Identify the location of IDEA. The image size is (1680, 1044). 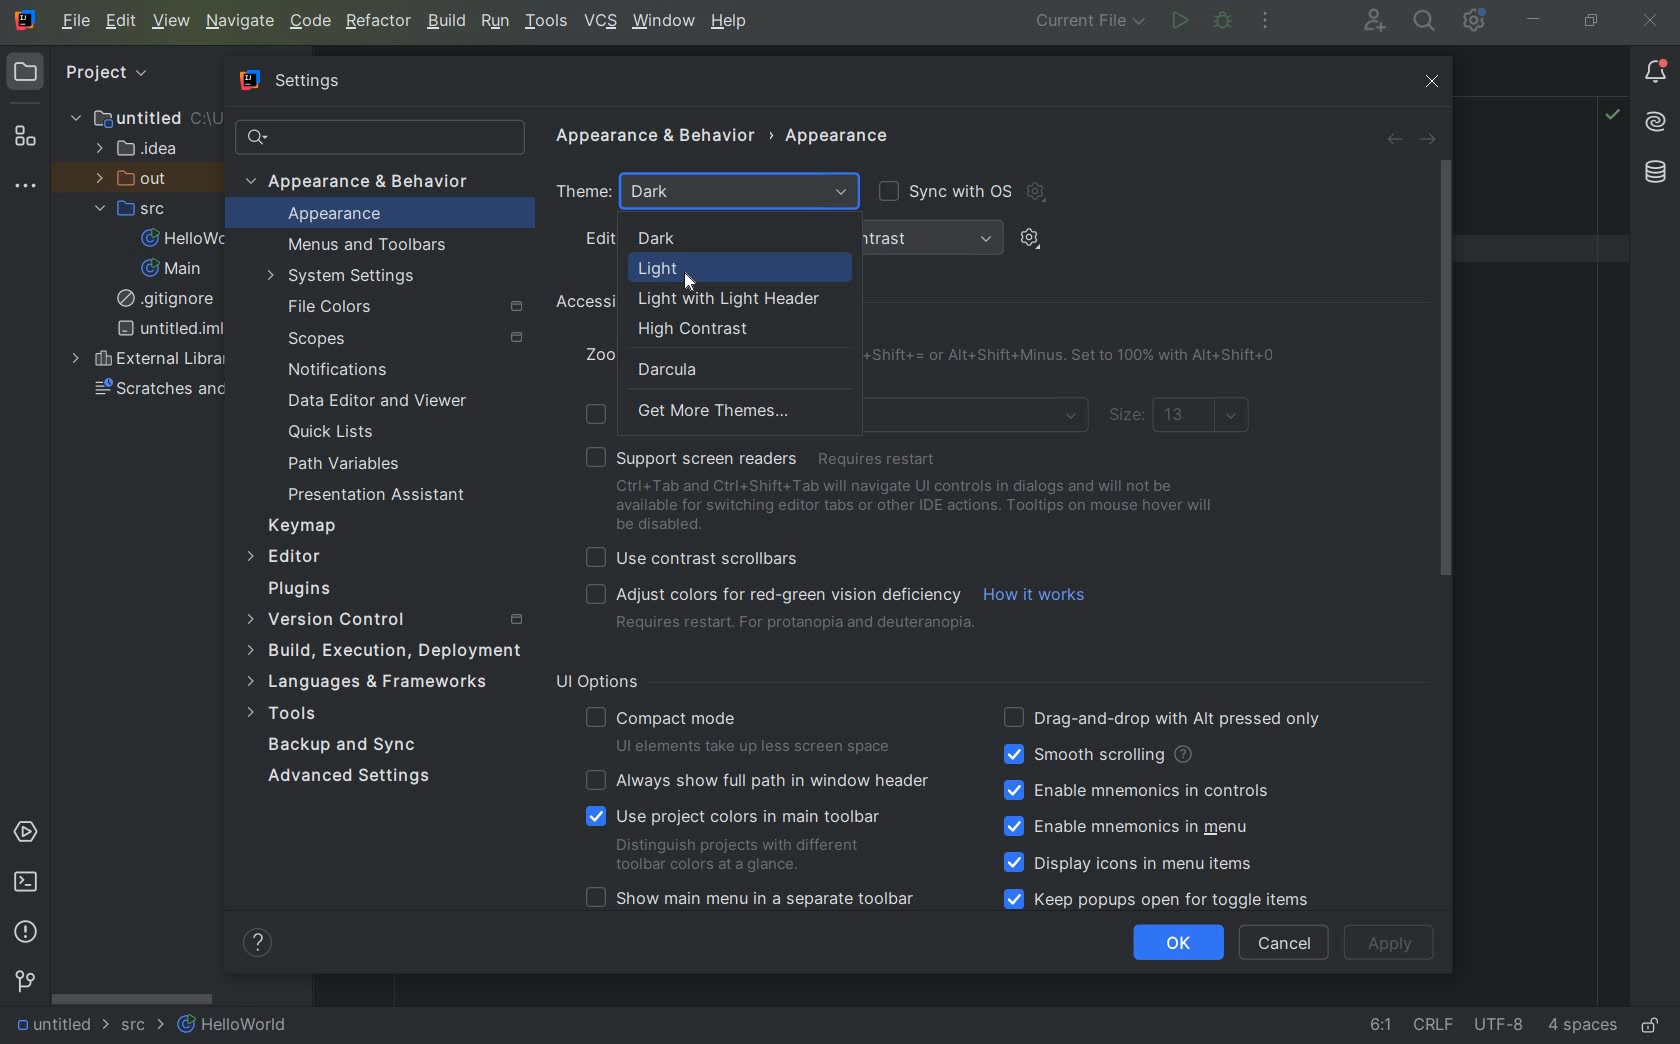
(142, 149).